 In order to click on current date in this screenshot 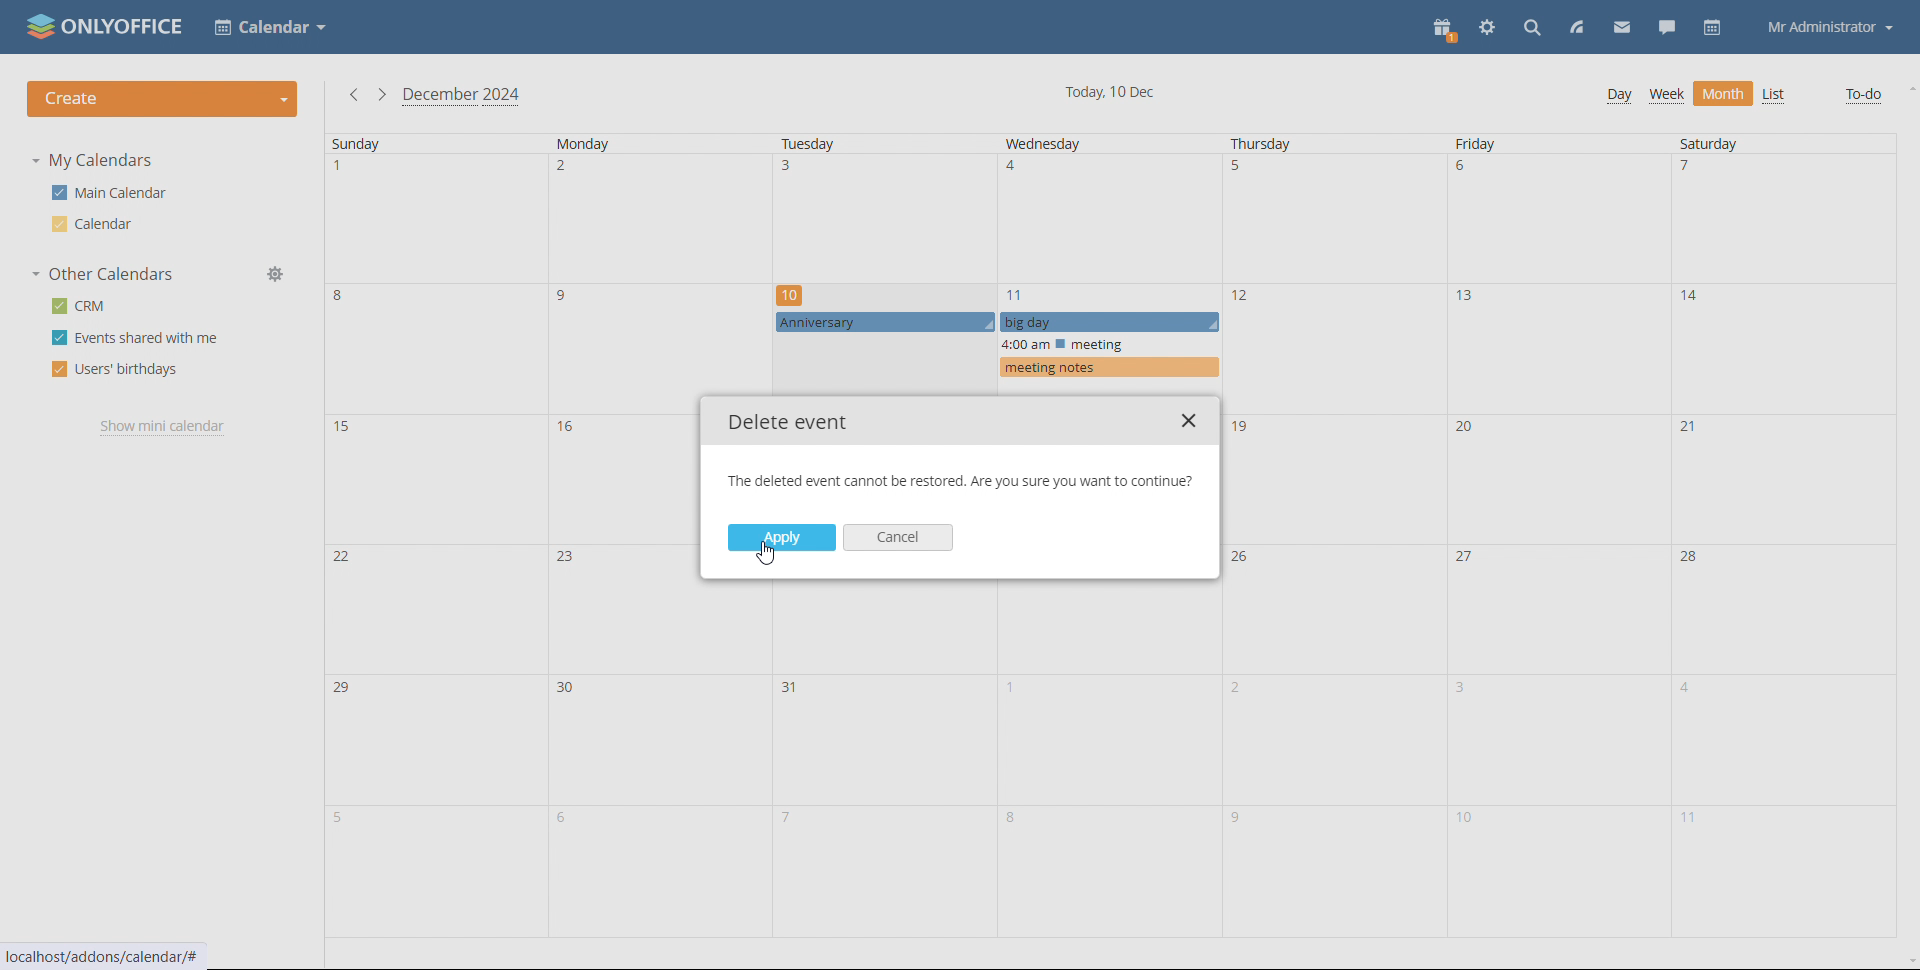, I will do `click(1110, 92)`.